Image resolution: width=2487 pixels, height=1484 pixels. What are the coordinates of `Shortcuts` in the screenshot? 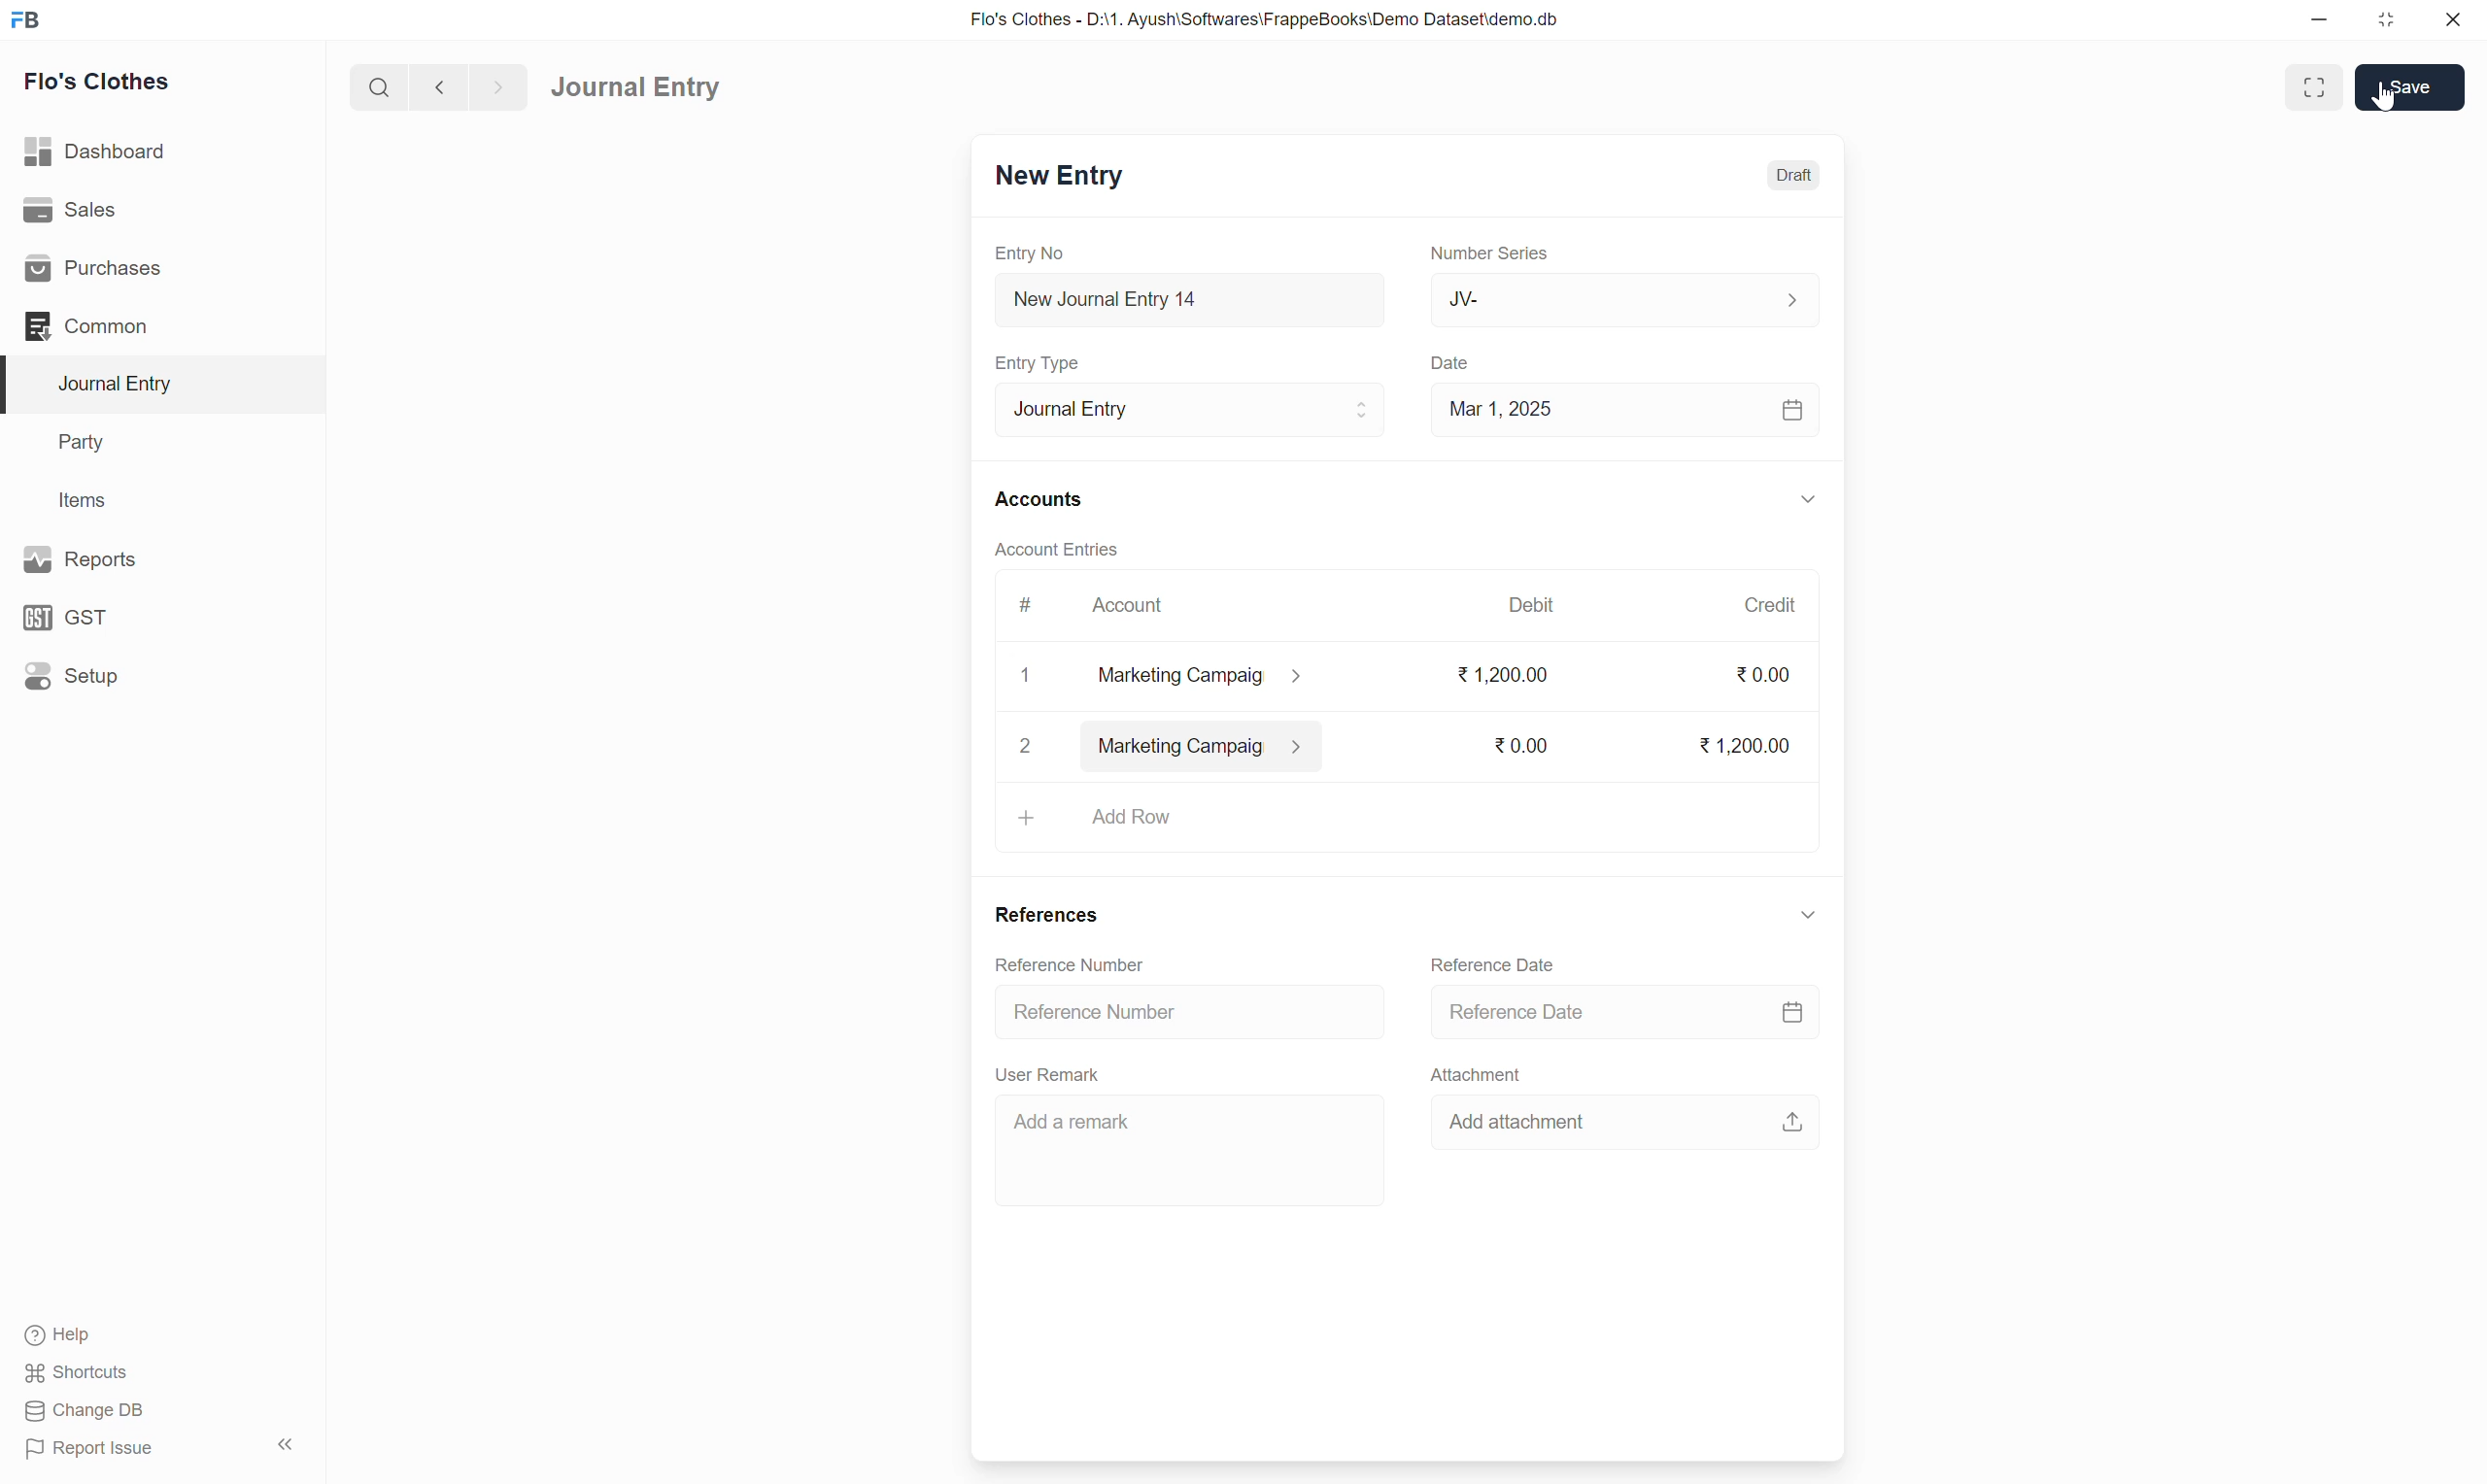 It's located at (84, 1373).